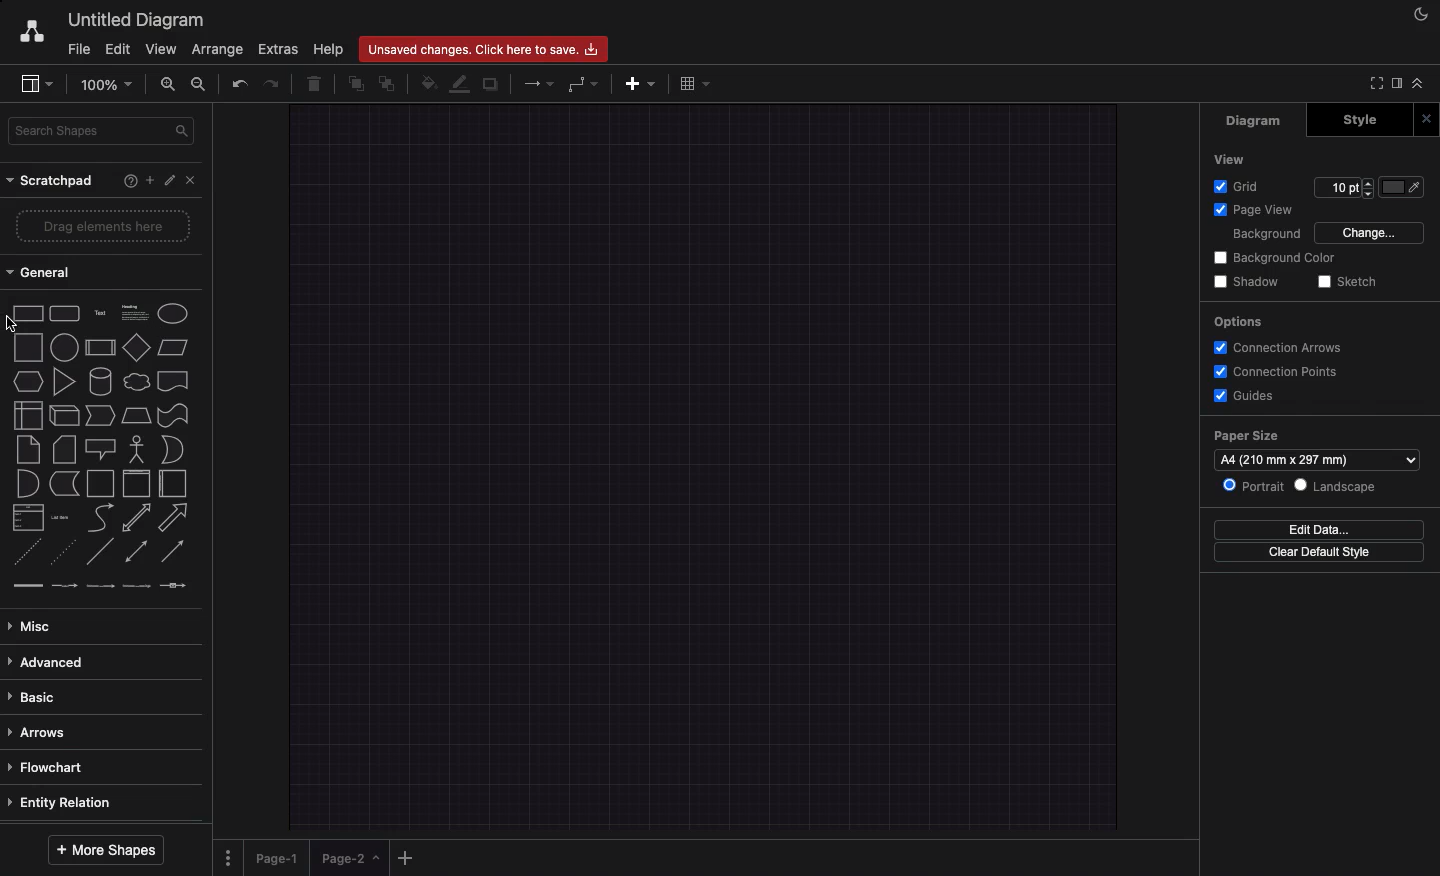 Image resolution: width=1440 pixels, height=876 pixels. I want to click on Redo, so click(274, 82).